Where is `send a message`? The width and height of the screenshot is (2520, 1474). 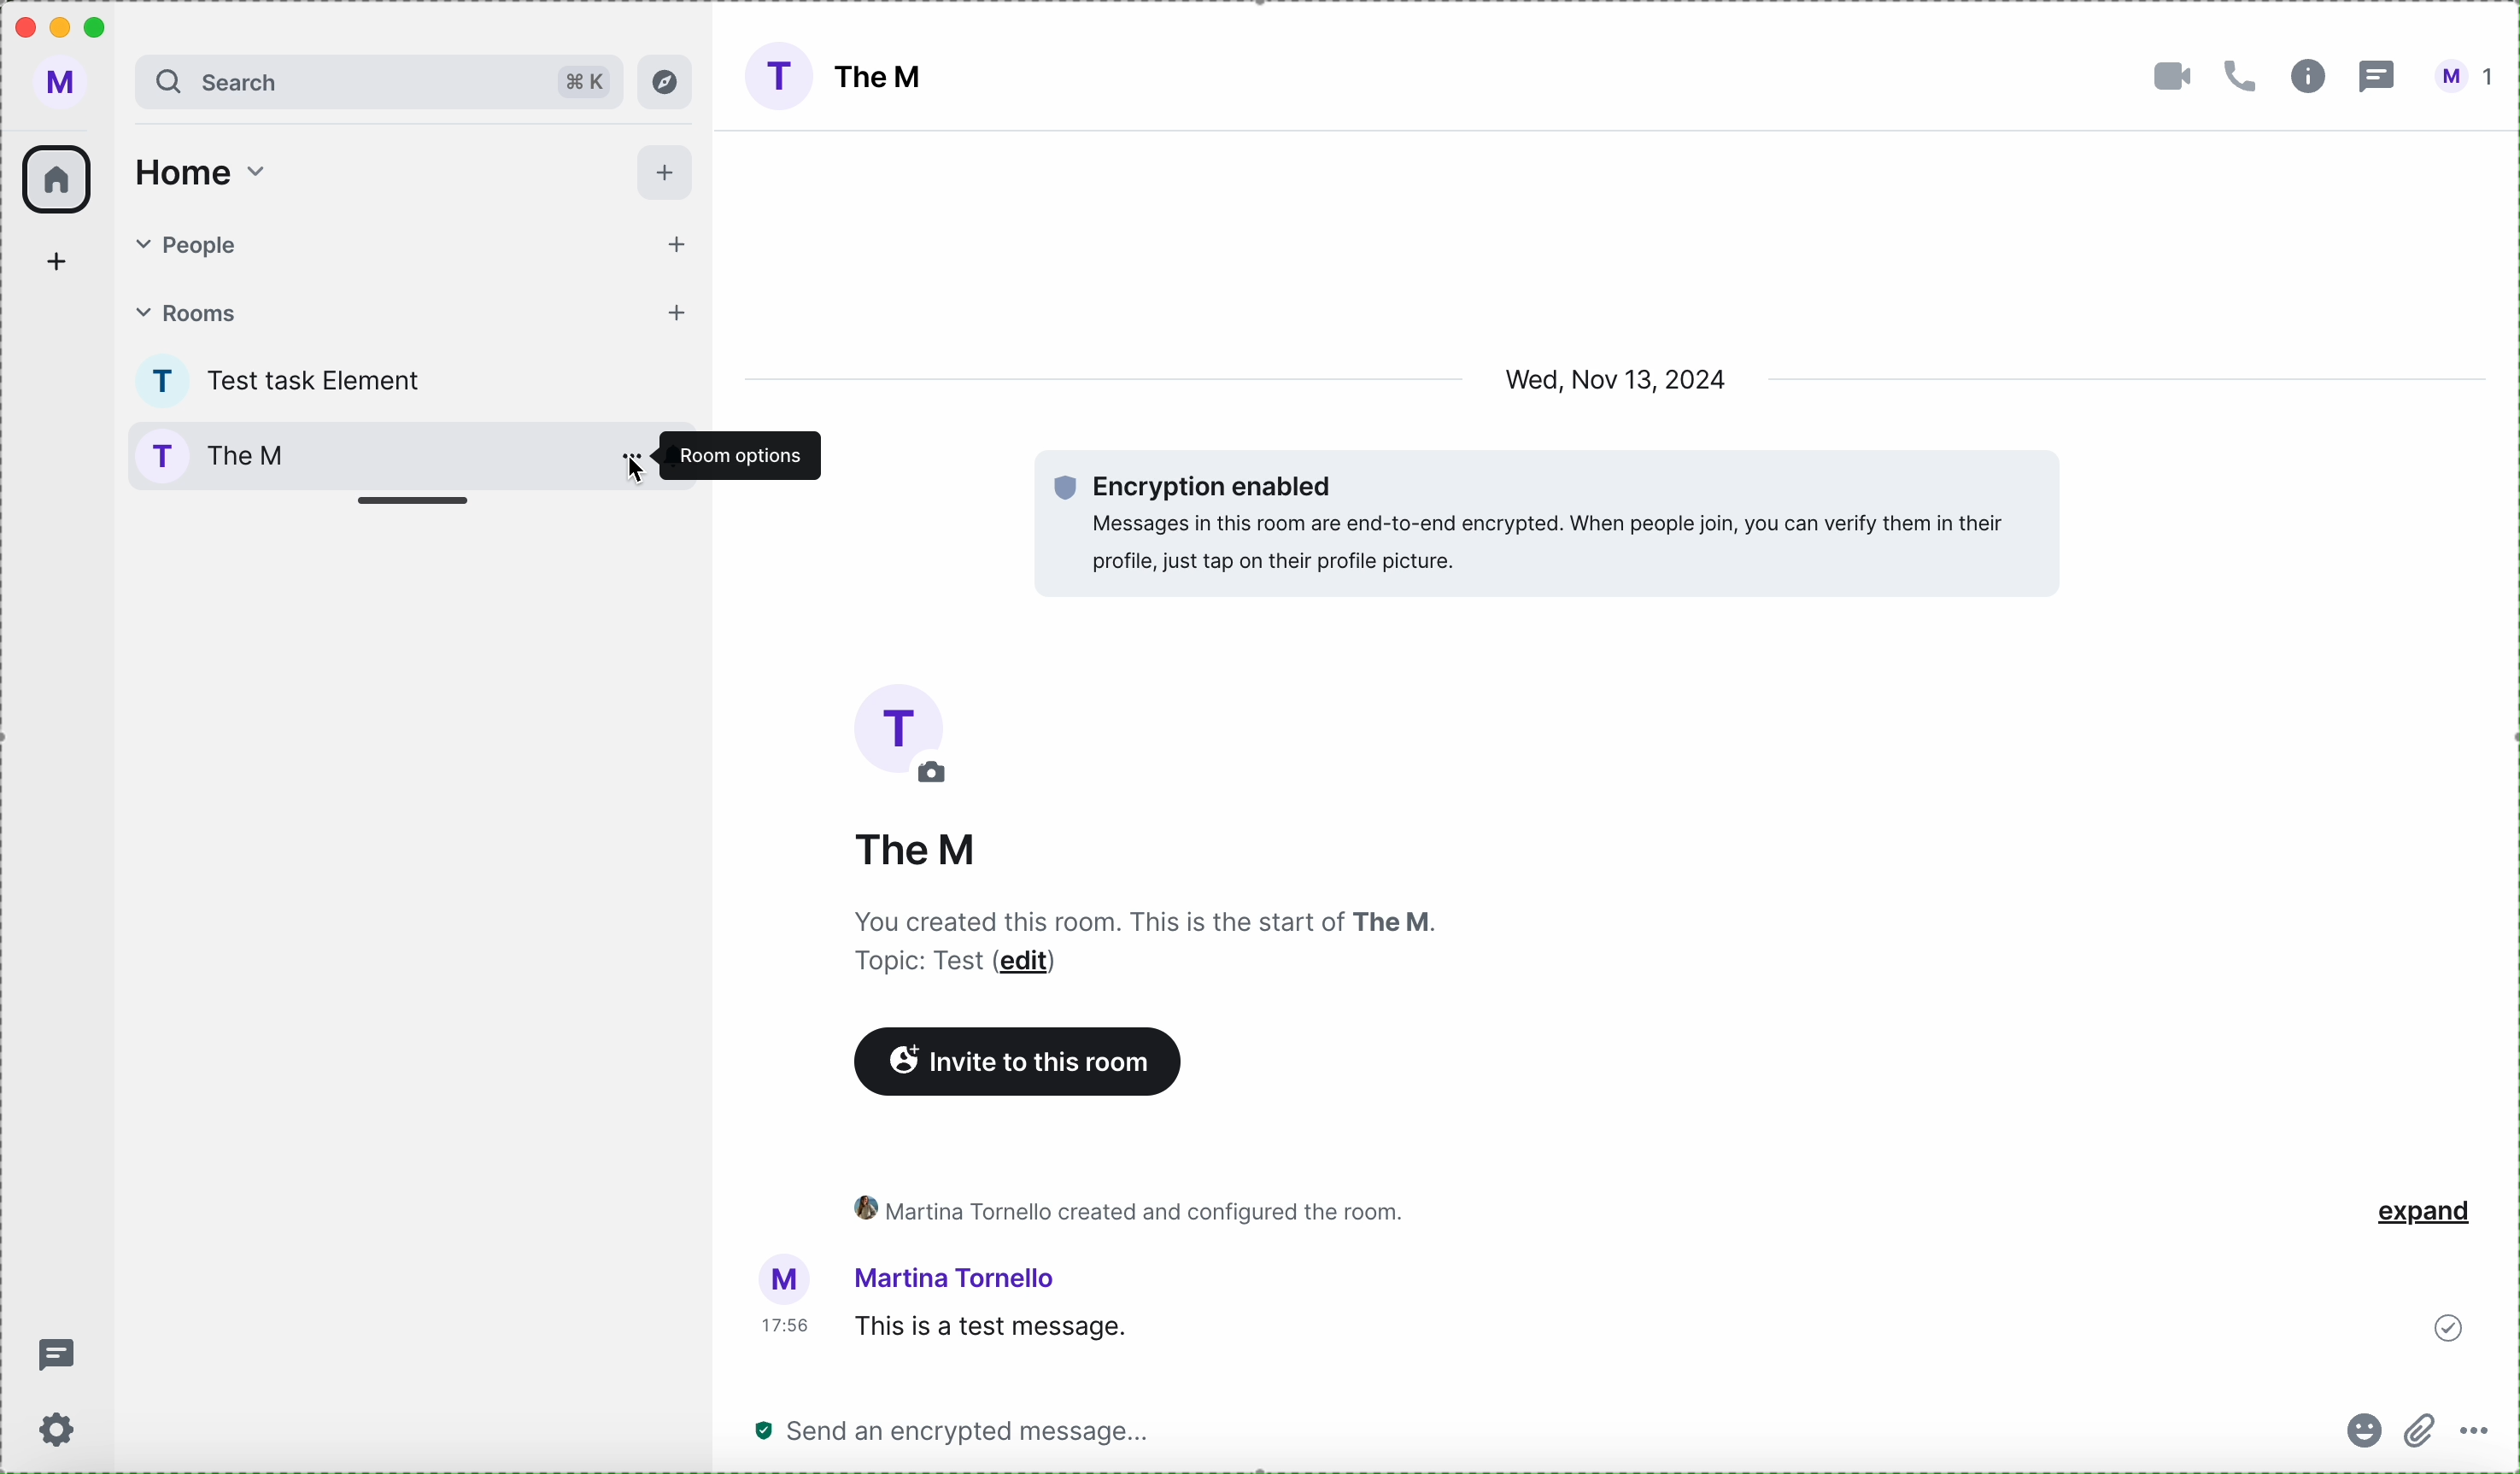 send a message is located at coordinates (959, 1430).